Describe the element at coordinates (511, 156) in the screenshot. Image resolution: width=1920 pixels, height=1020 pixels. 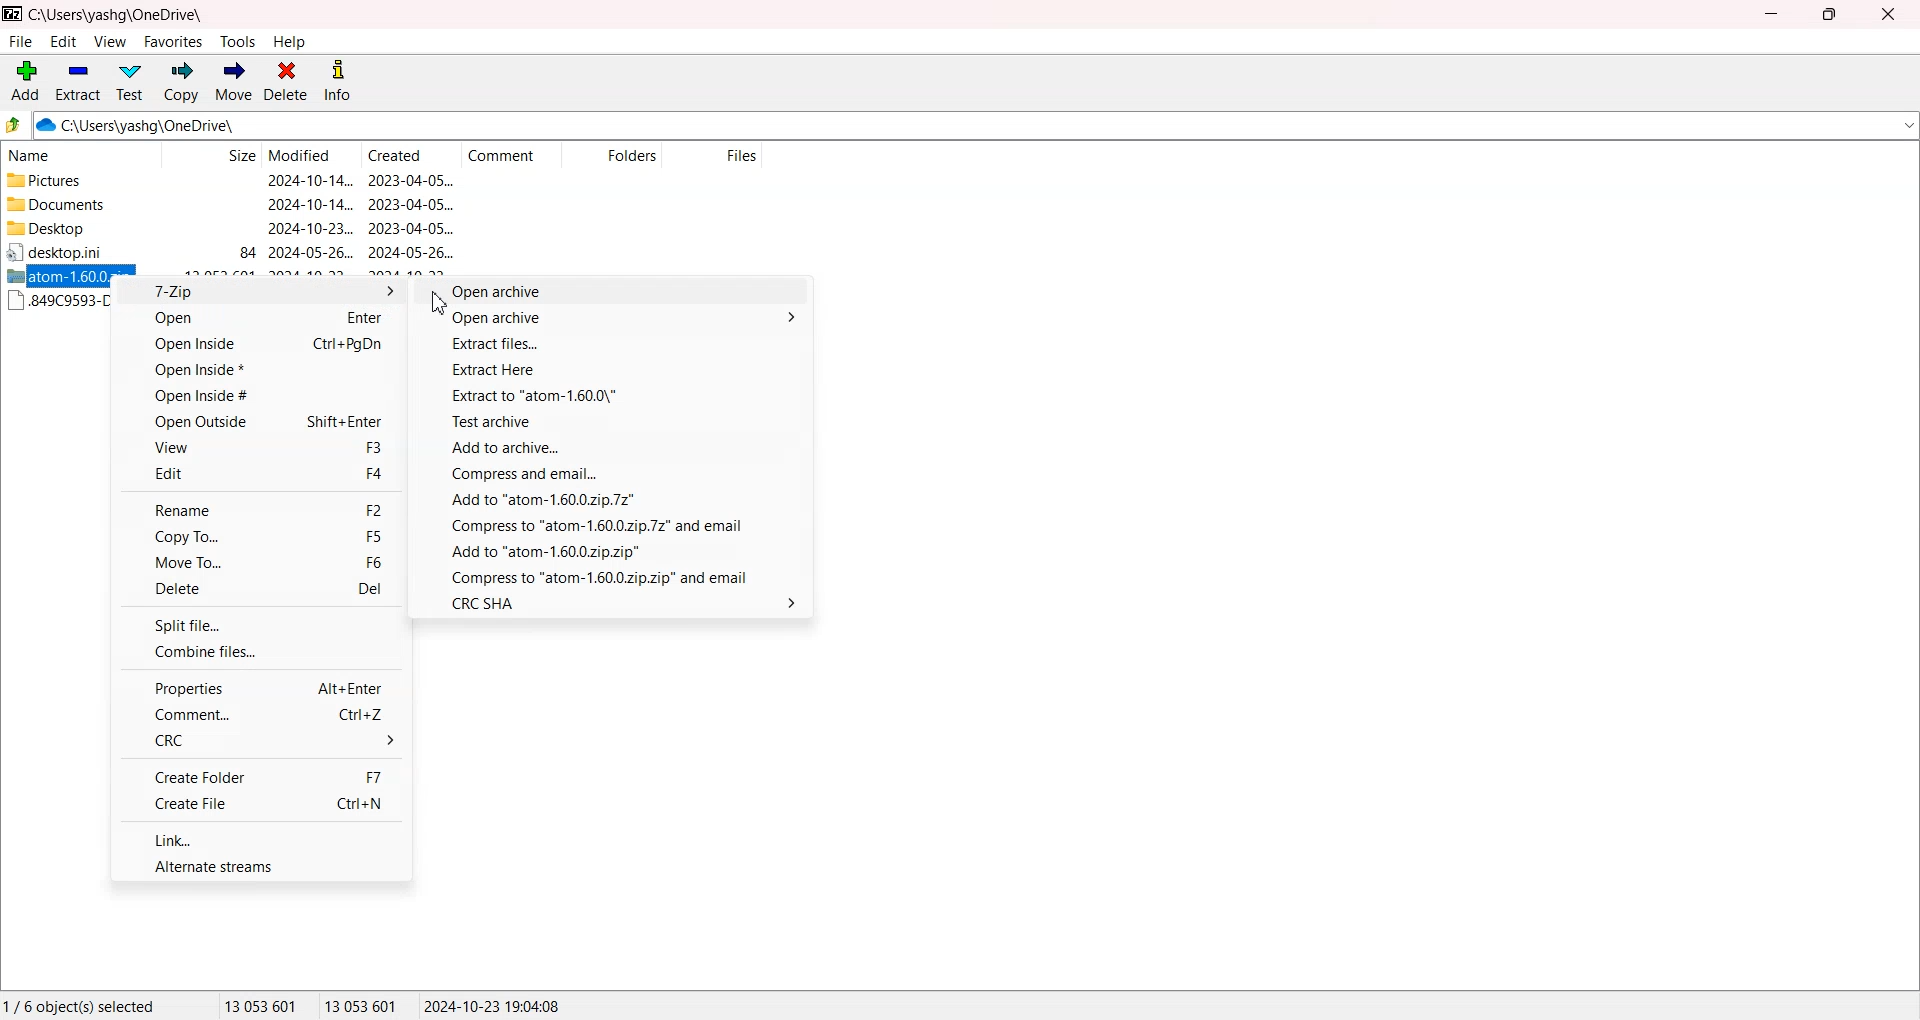
I see `Comment` at that location.